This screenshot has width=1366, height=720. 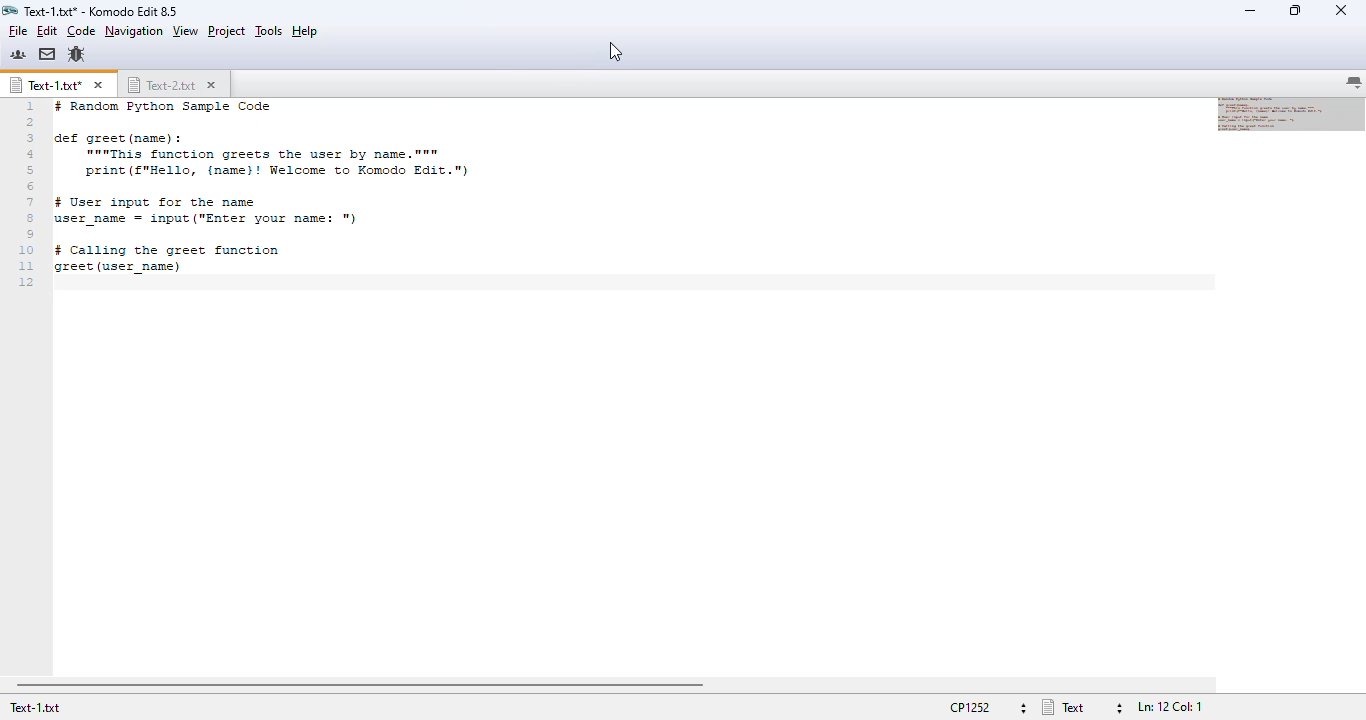 I want to click on komodo email lists, so click(x=47, y=53).